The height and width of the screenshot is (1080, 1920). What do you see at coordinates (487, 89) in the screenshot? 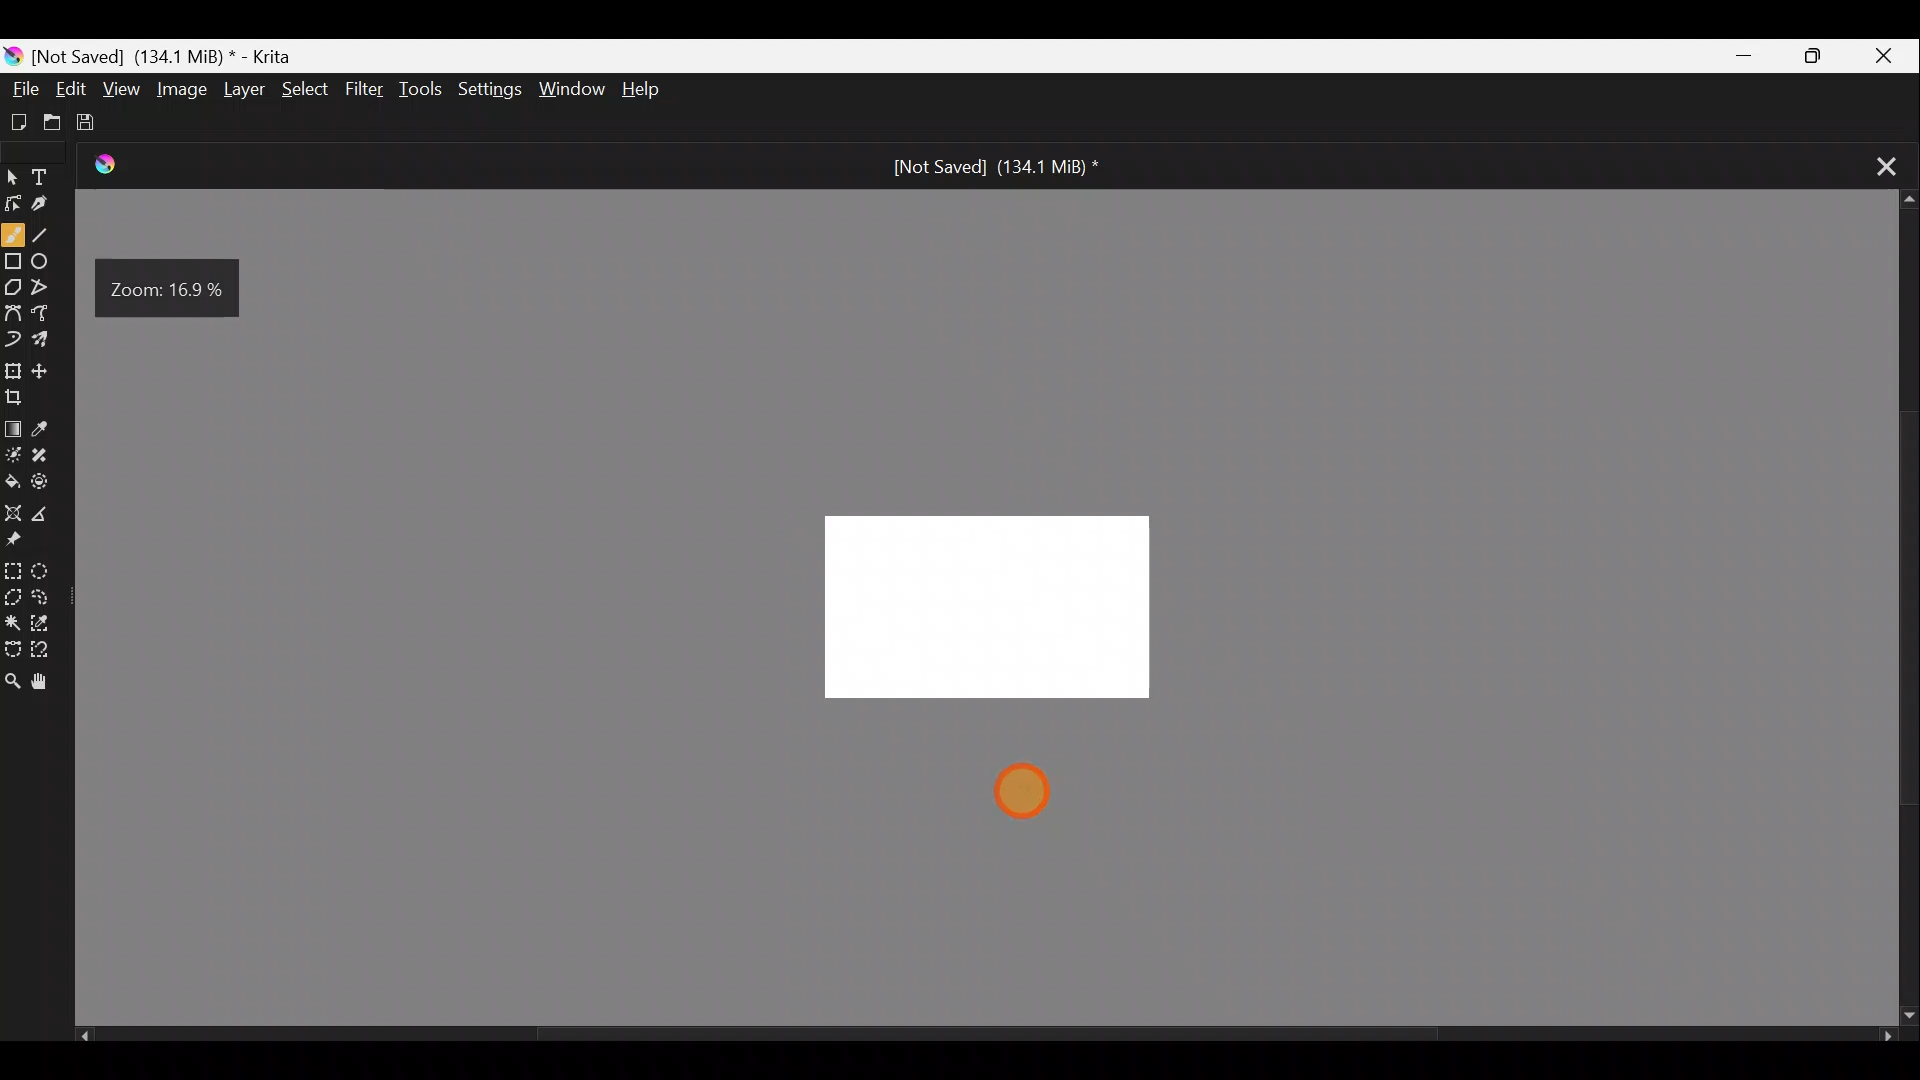
I see `Settings` at bounding box center [487, 89].